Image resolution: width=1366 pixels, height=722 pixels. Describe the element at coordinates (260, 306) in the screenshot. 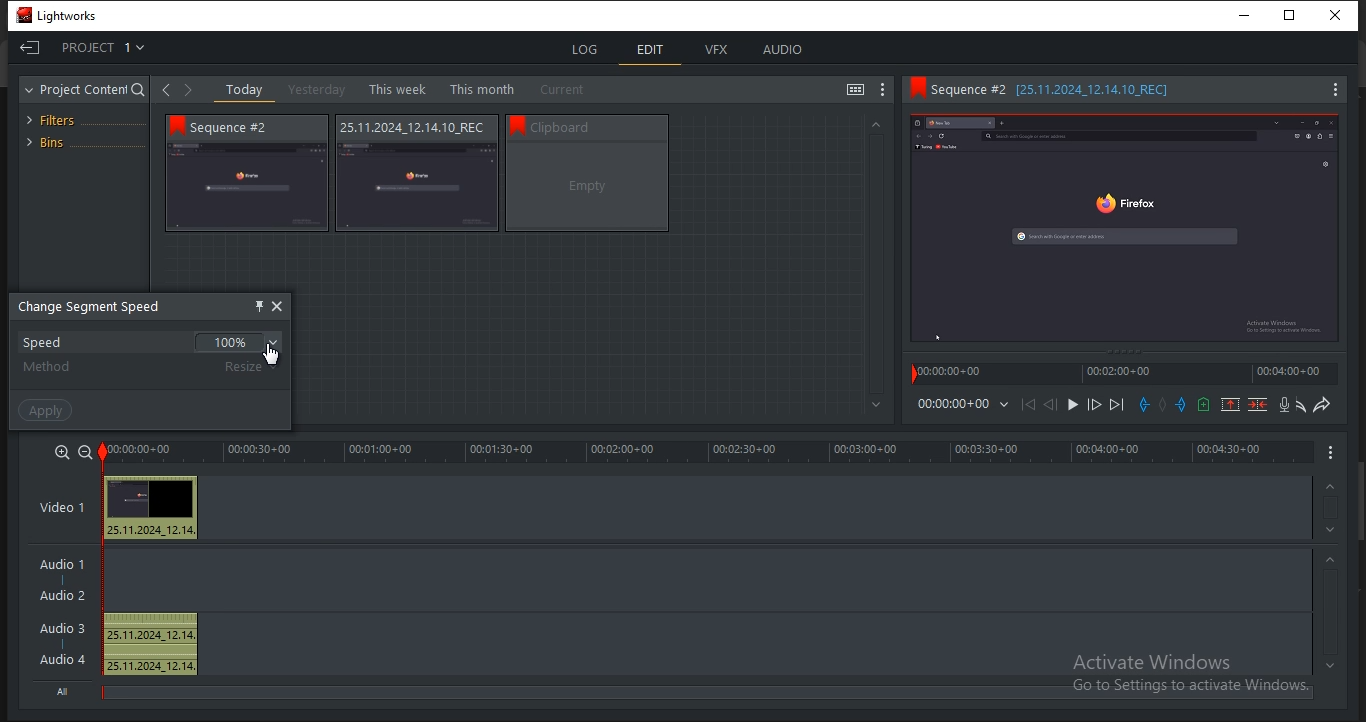

I see `pin this object here` at that location.